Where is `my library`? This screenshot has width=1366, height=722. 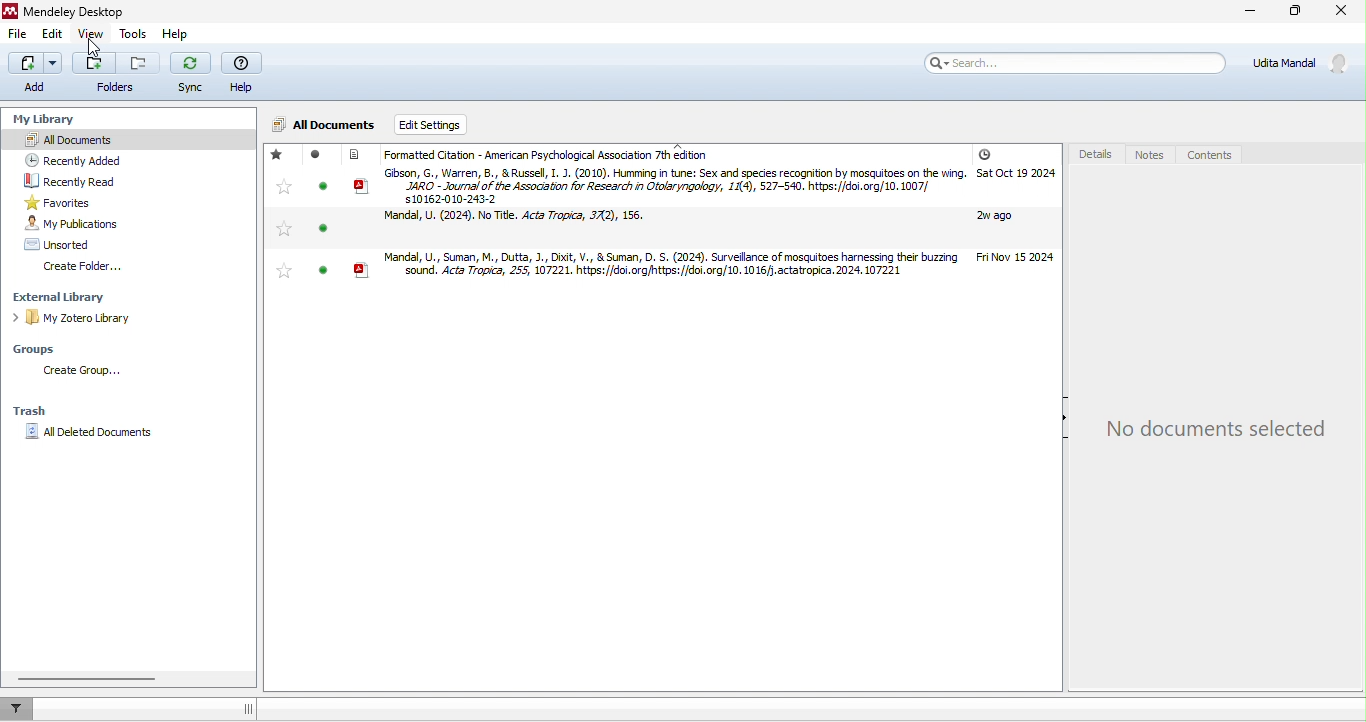 my library is located at coordinates (48, 121).